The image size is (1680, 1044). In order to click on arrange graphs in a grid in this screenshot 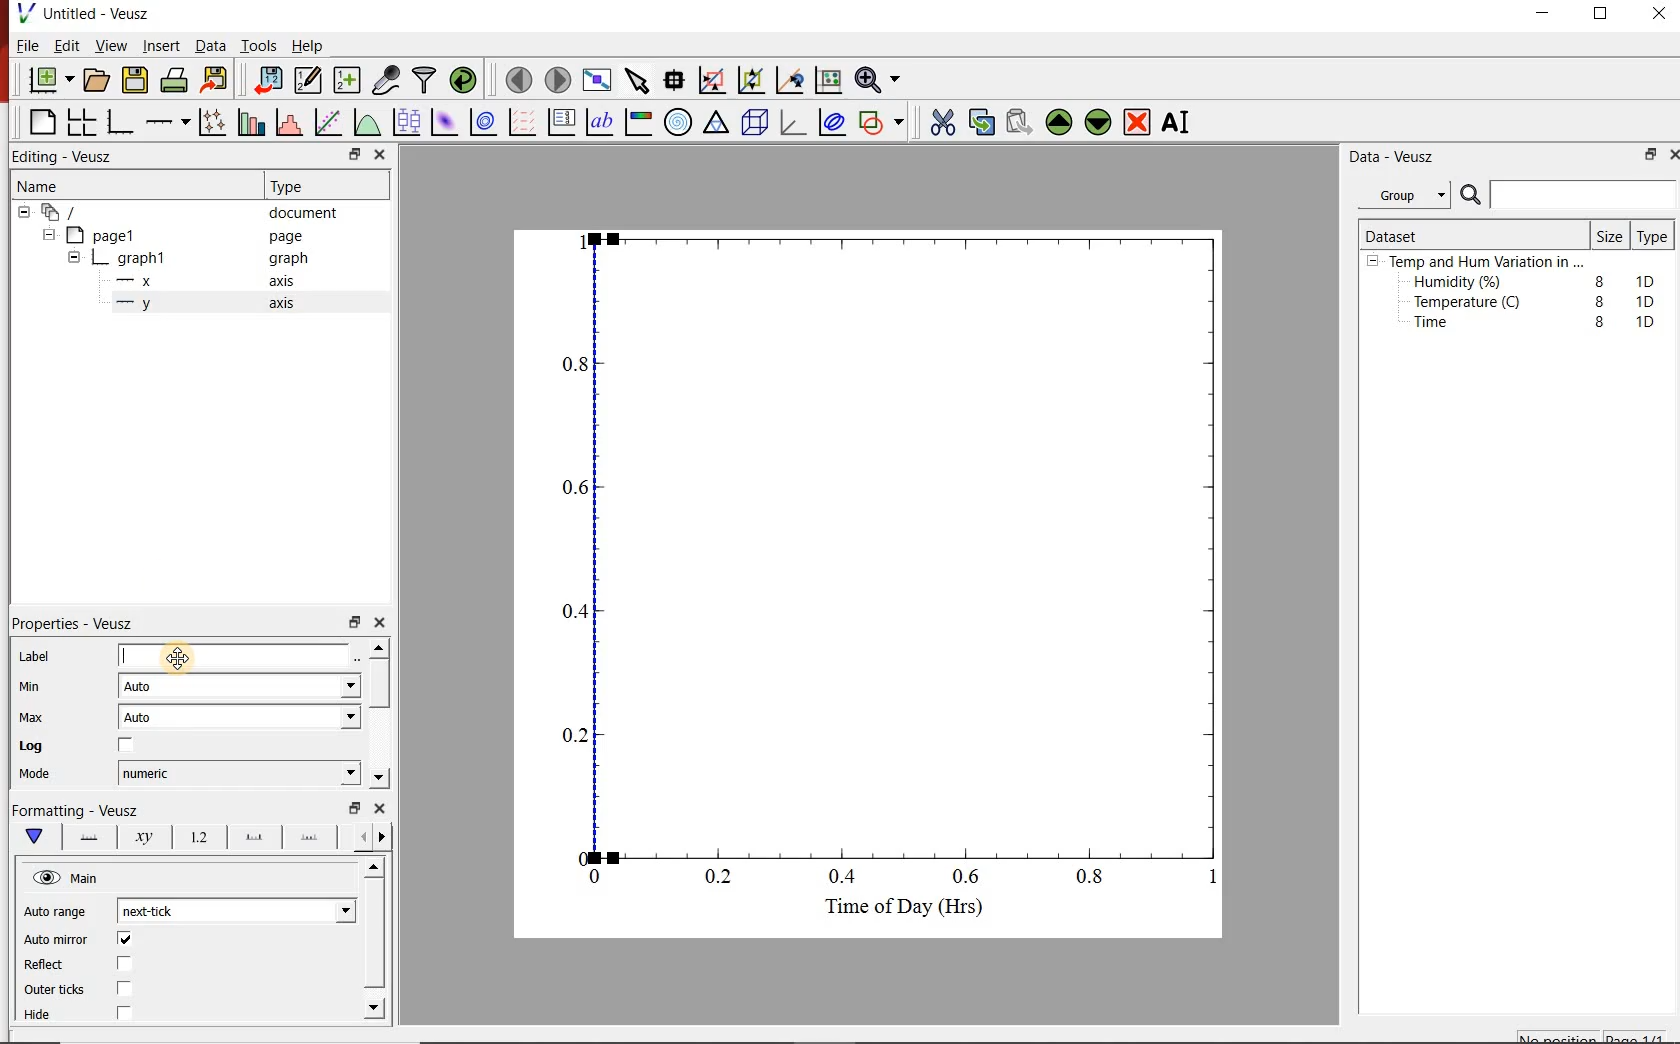, I will do `click(84, 119)`.